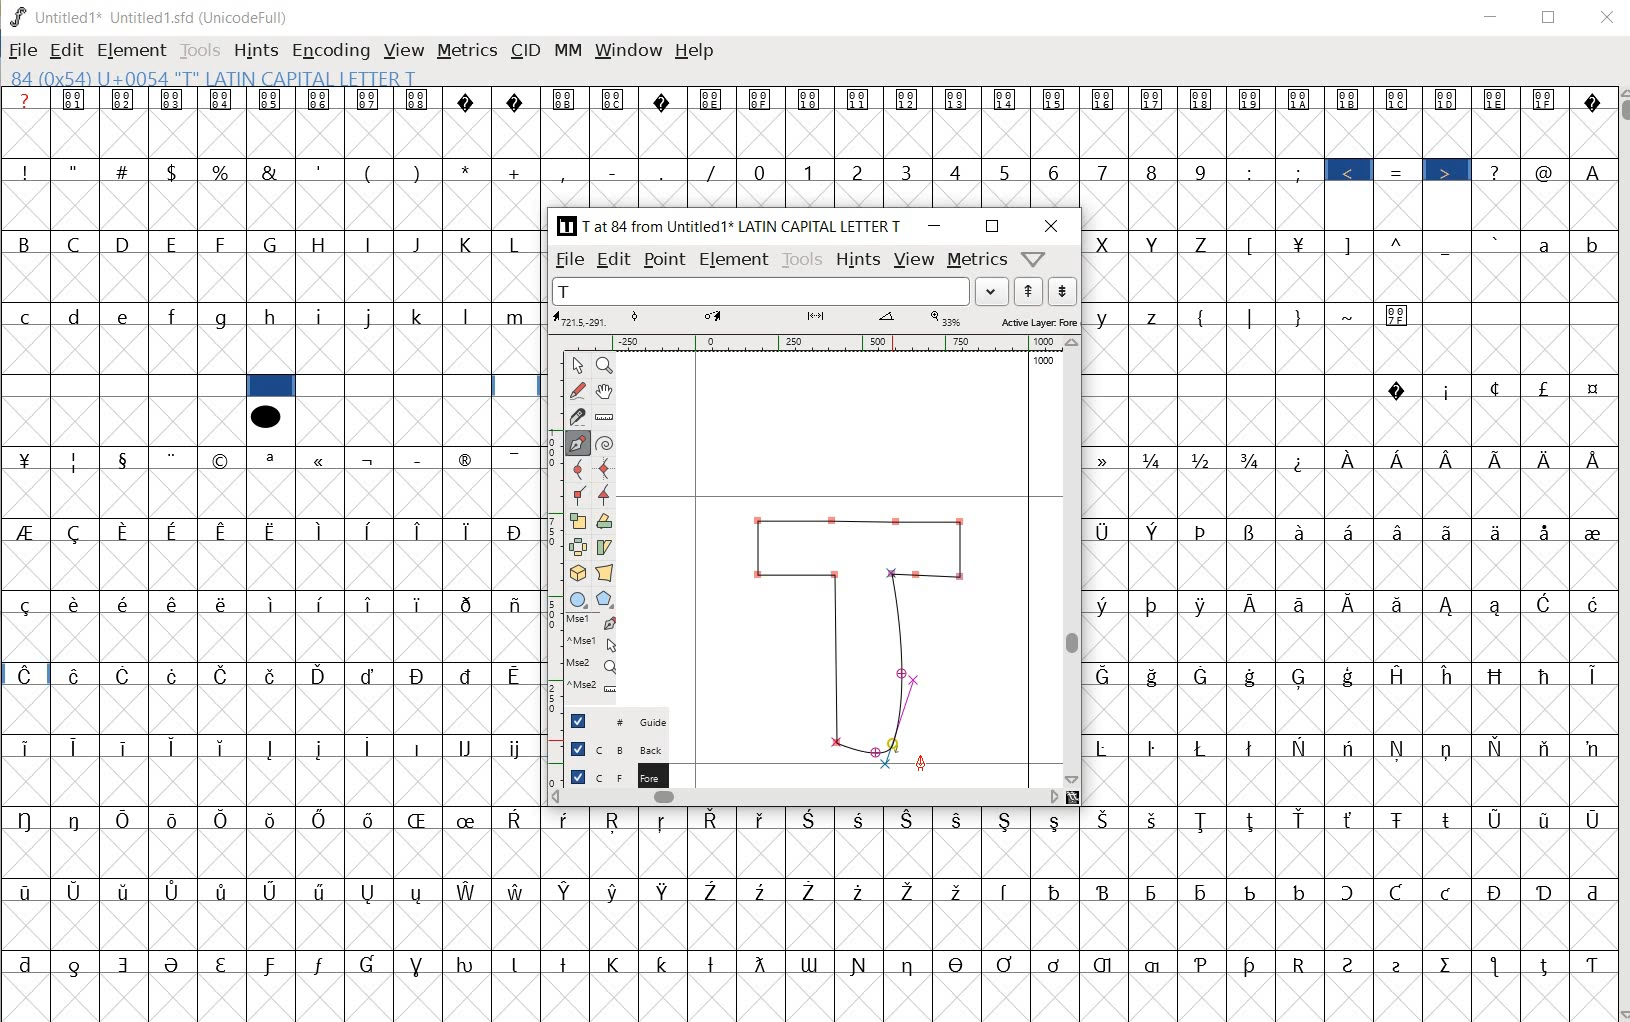 The height and width of the screenshot is (1022, 1630). Describe the element at coordinates (1008, 962) in the screenshot. I see `Symbol` at that location.